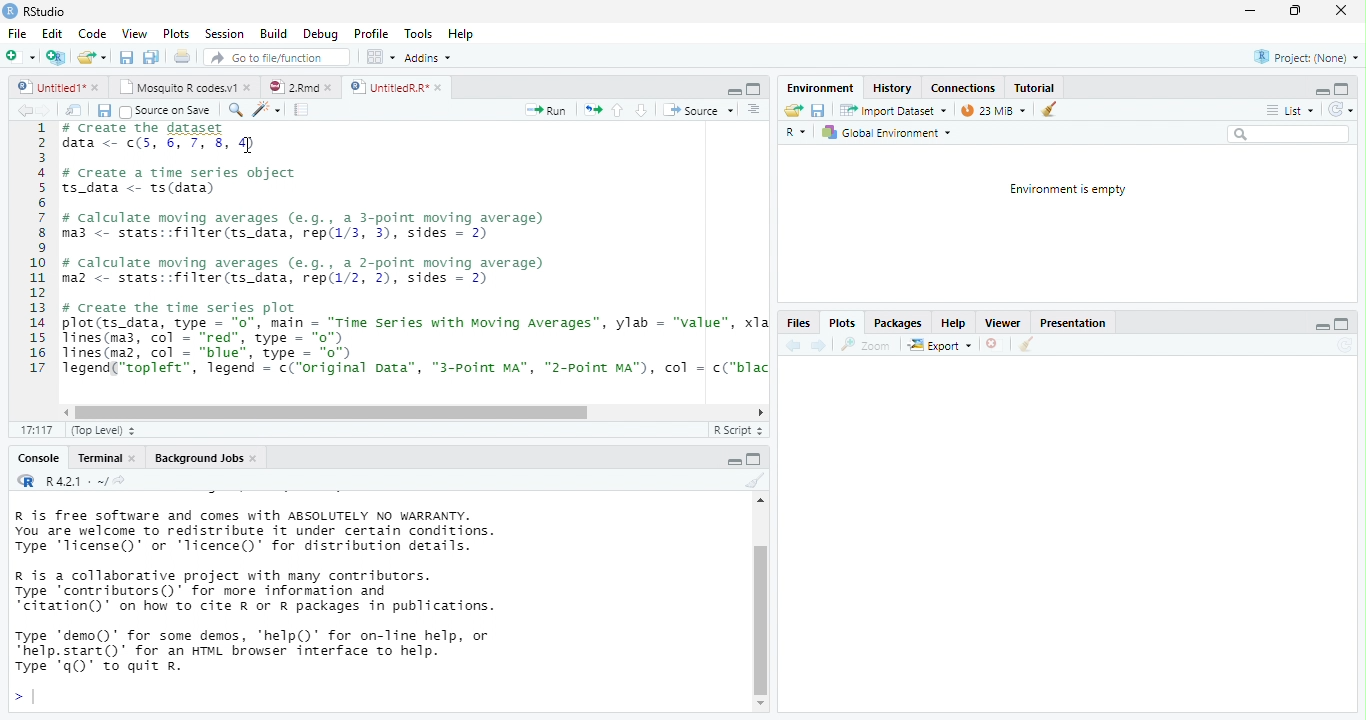 The height and width of the screenshot is (720, 1366). What do you see at coordinates (250, 86) in the screenshot?
I see `close` at bounding box center [250, 86].